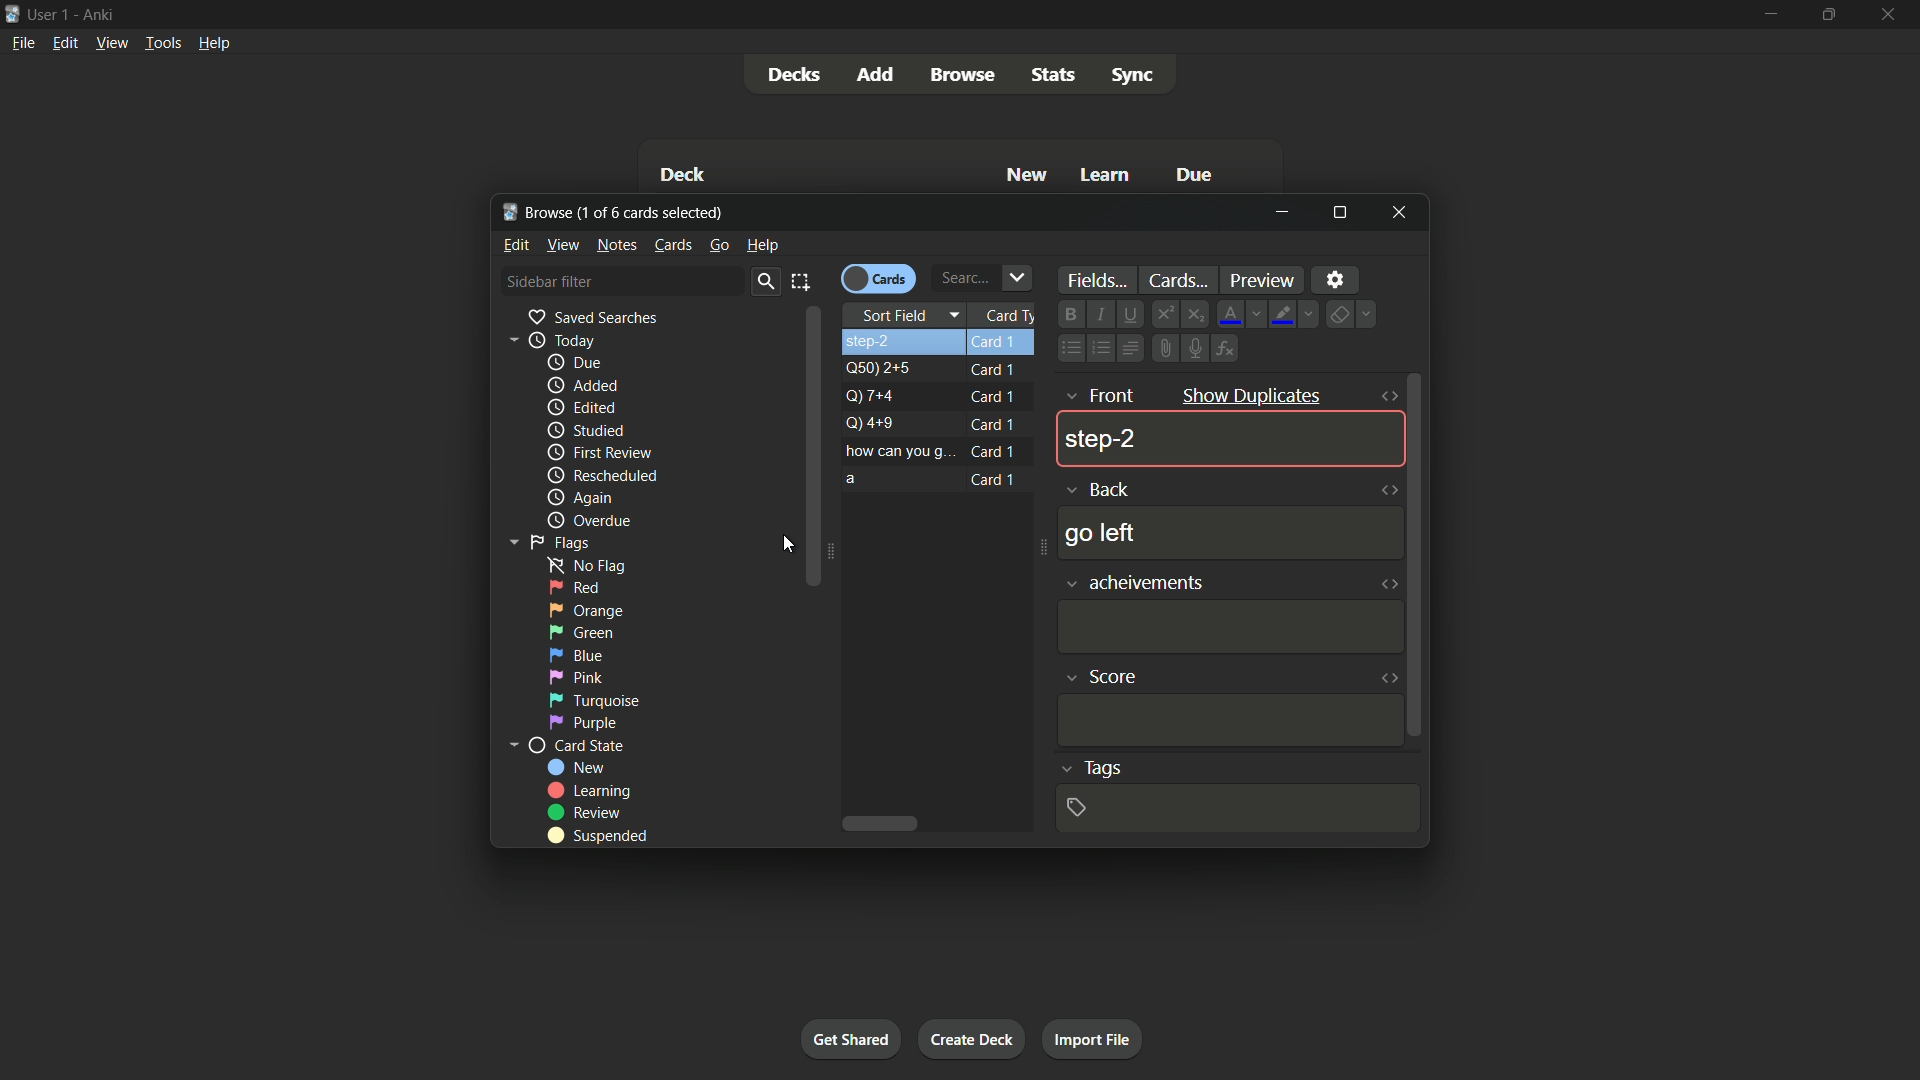 The width and height of the screenshot is (1920, 1080). What do you see at coordinates (1079, 807) in the screenshot?
I see `Add tag` at bounding box center [1079, 807].